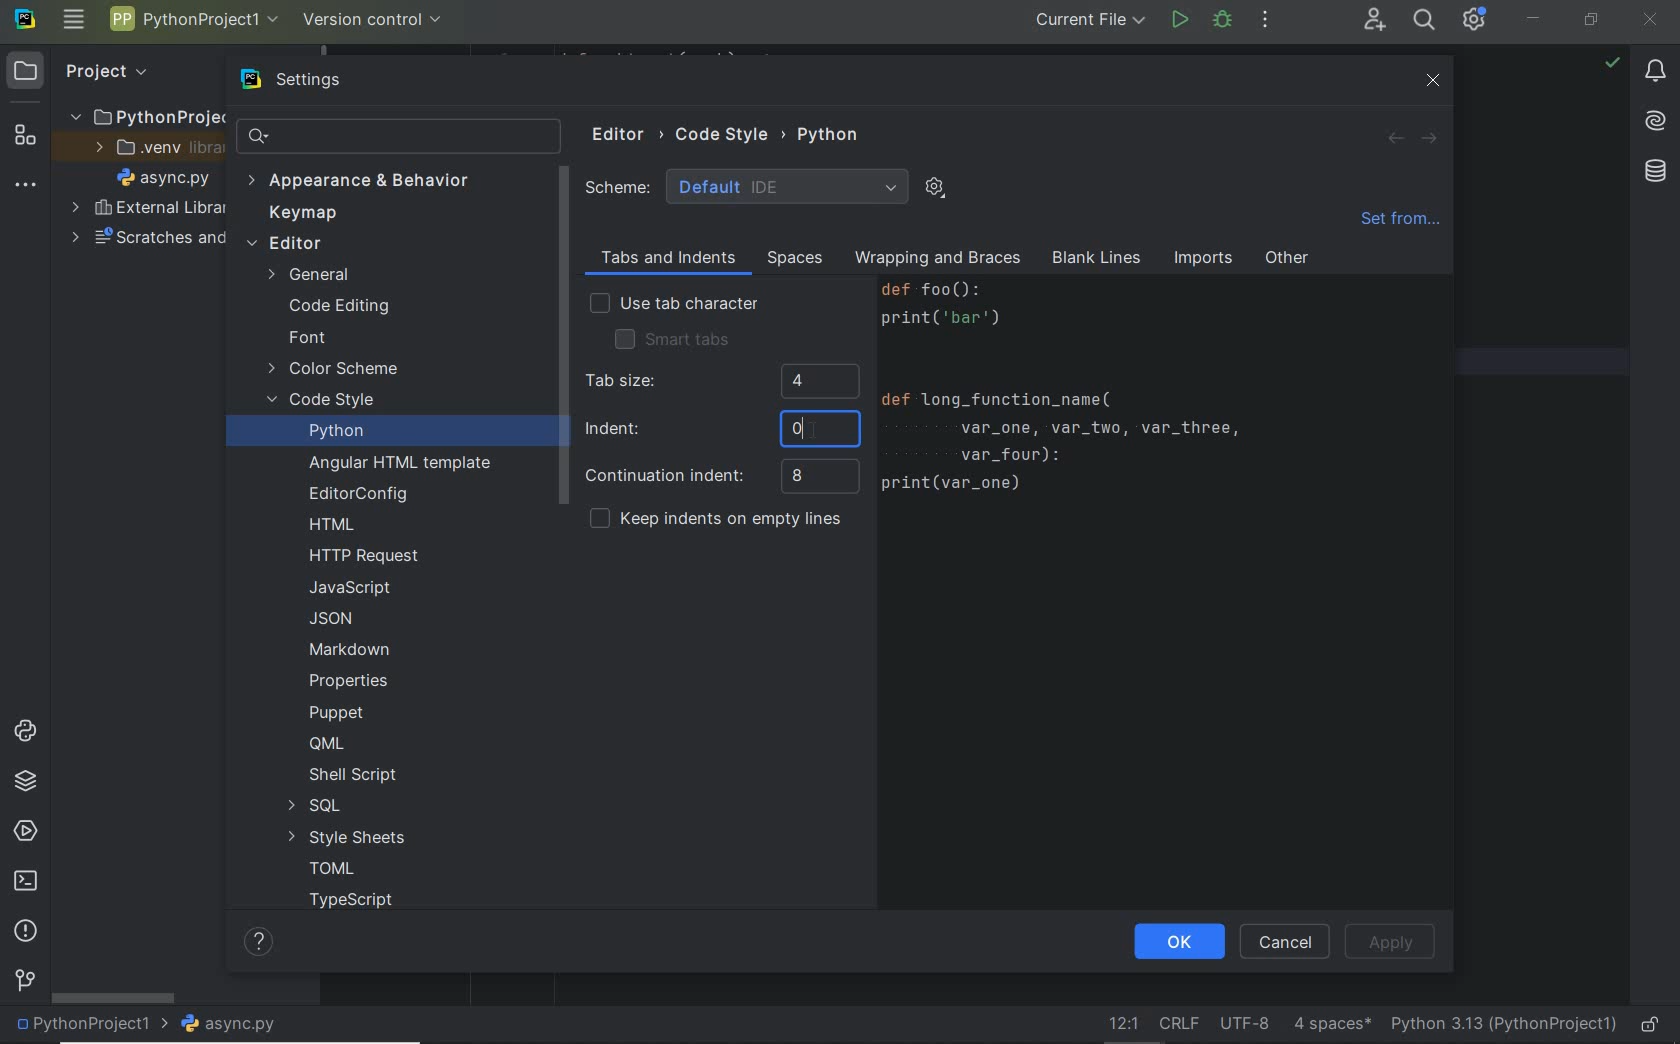 This screenshot has width=1680, height=1044. I want to click on main menu, so click(76, 19).